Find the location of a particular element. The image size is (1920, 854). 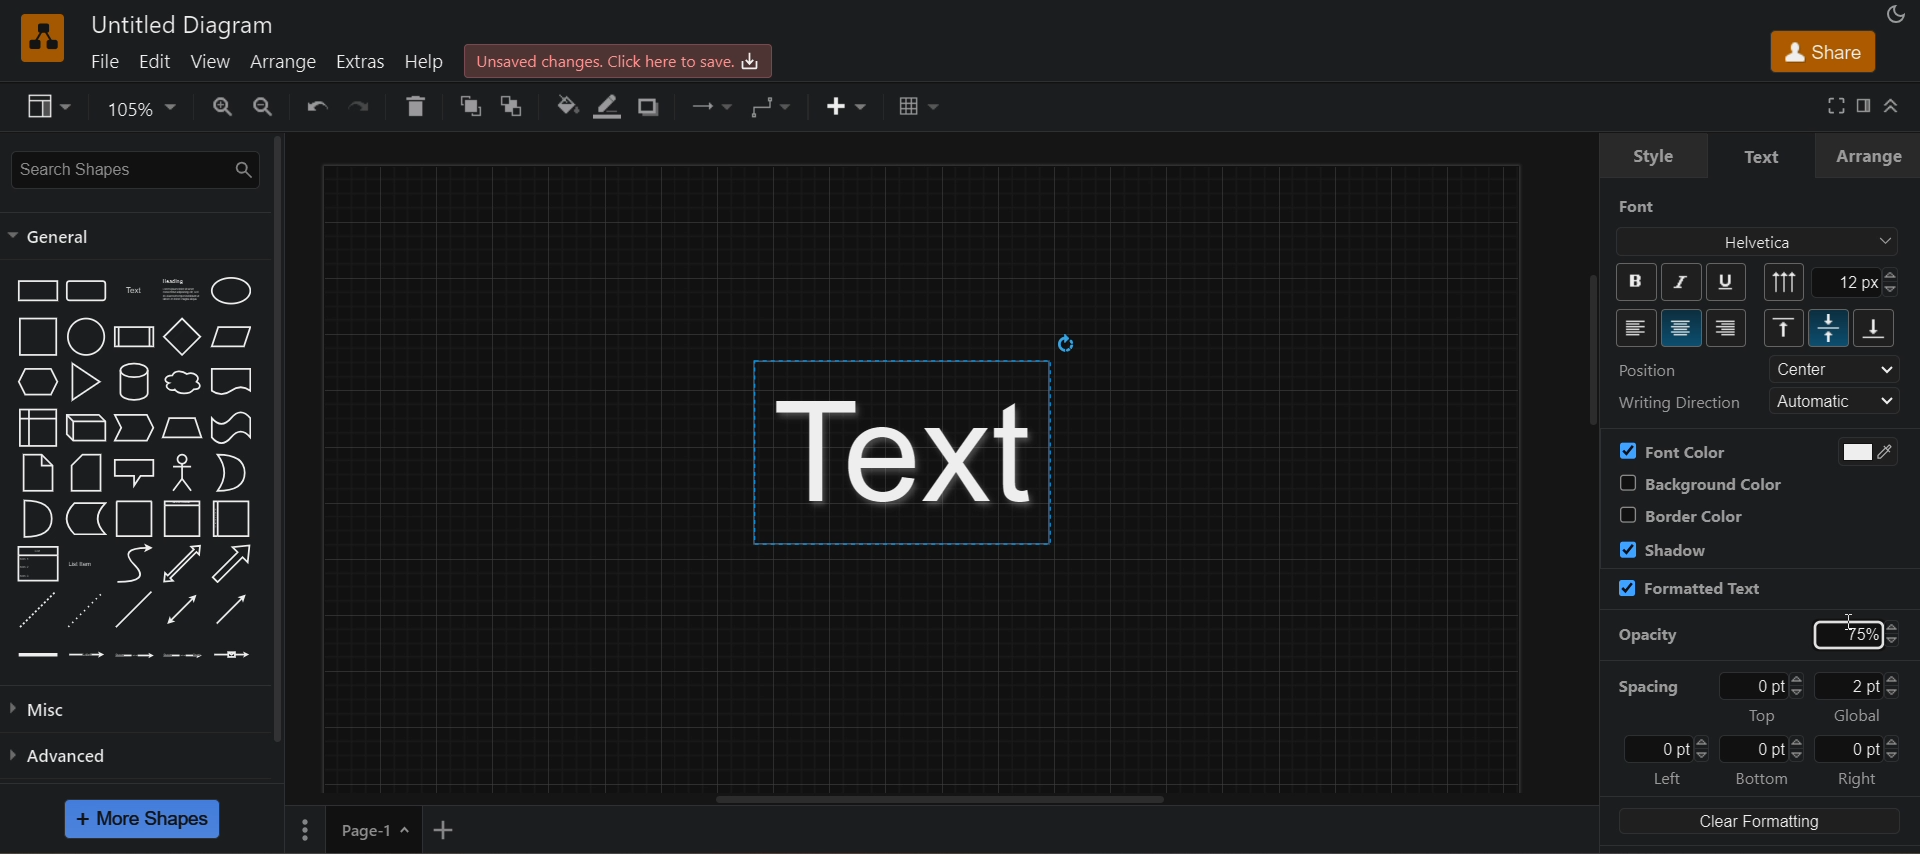

view is located at coordinates (51, 107).